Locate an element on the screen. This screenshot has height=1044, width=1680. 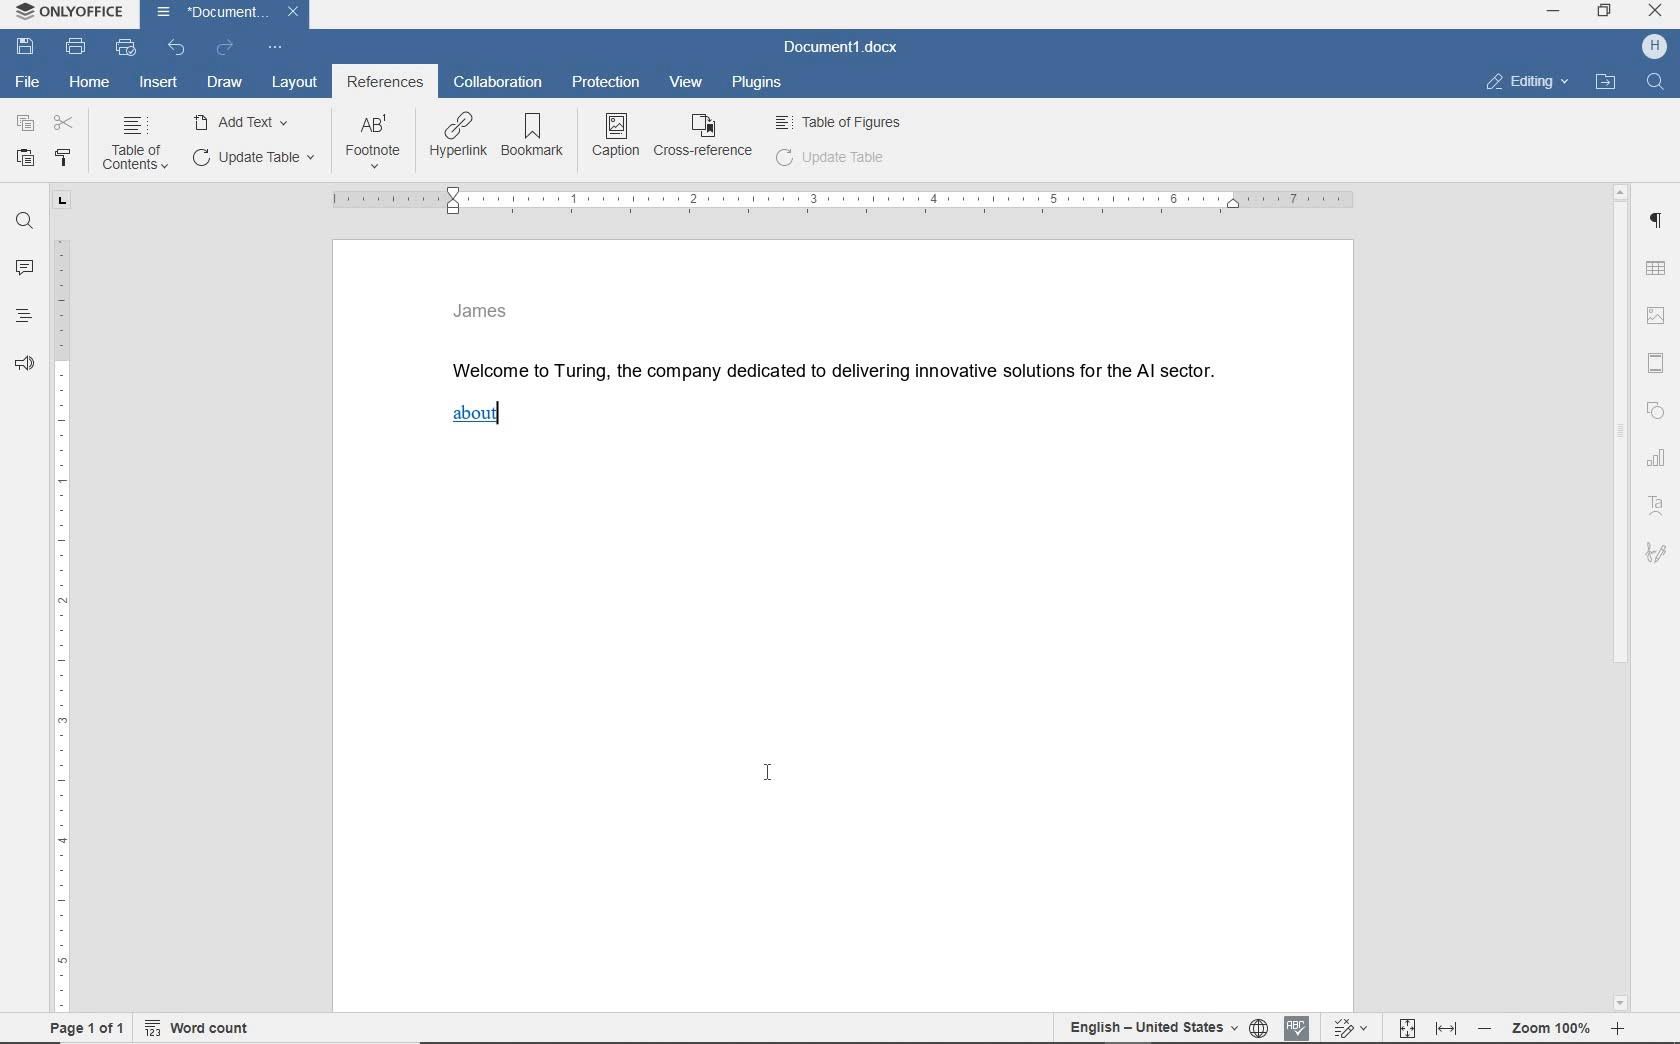
comments is located at coordinates (26, 268).